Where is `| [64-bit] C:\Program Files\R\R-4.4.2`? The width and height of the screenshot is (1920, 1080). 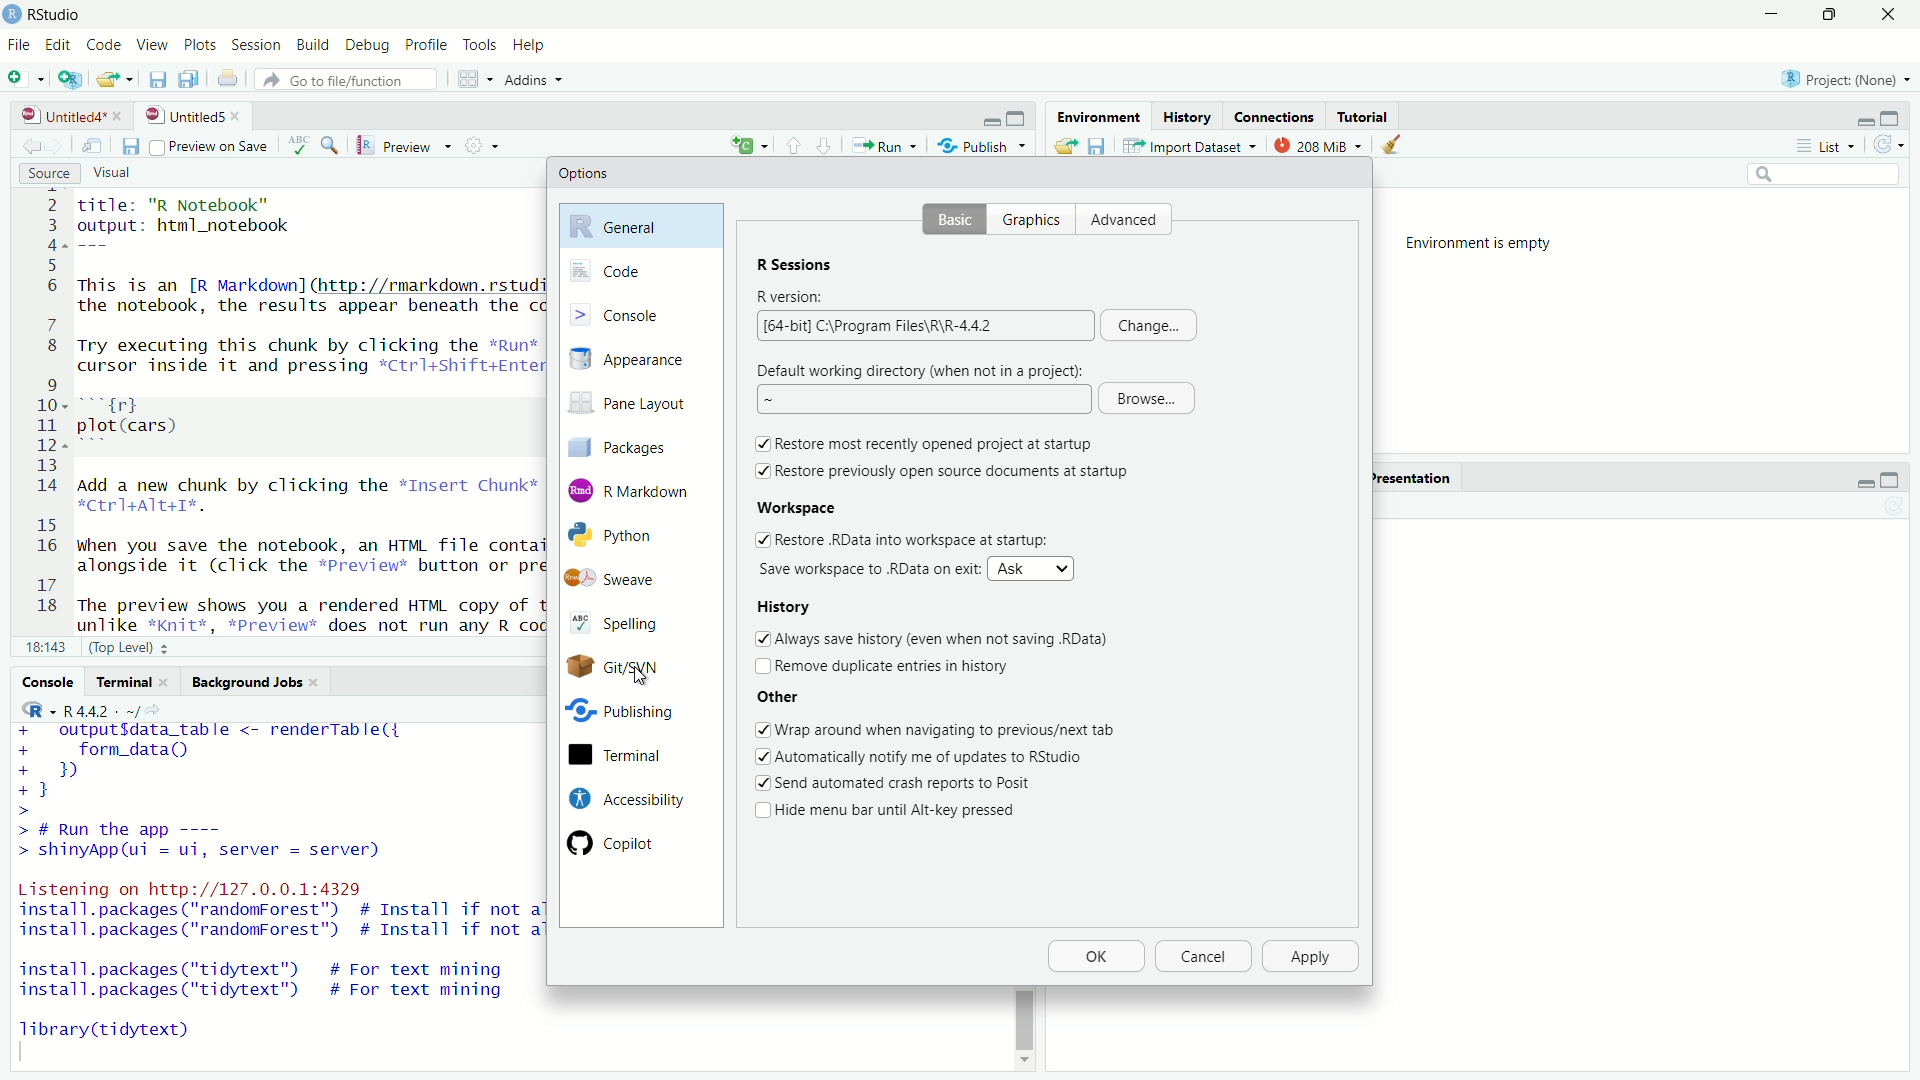
| [64-bit] C:\Program Files\R\R-4.4.2 is located at coordinates (924, 326).